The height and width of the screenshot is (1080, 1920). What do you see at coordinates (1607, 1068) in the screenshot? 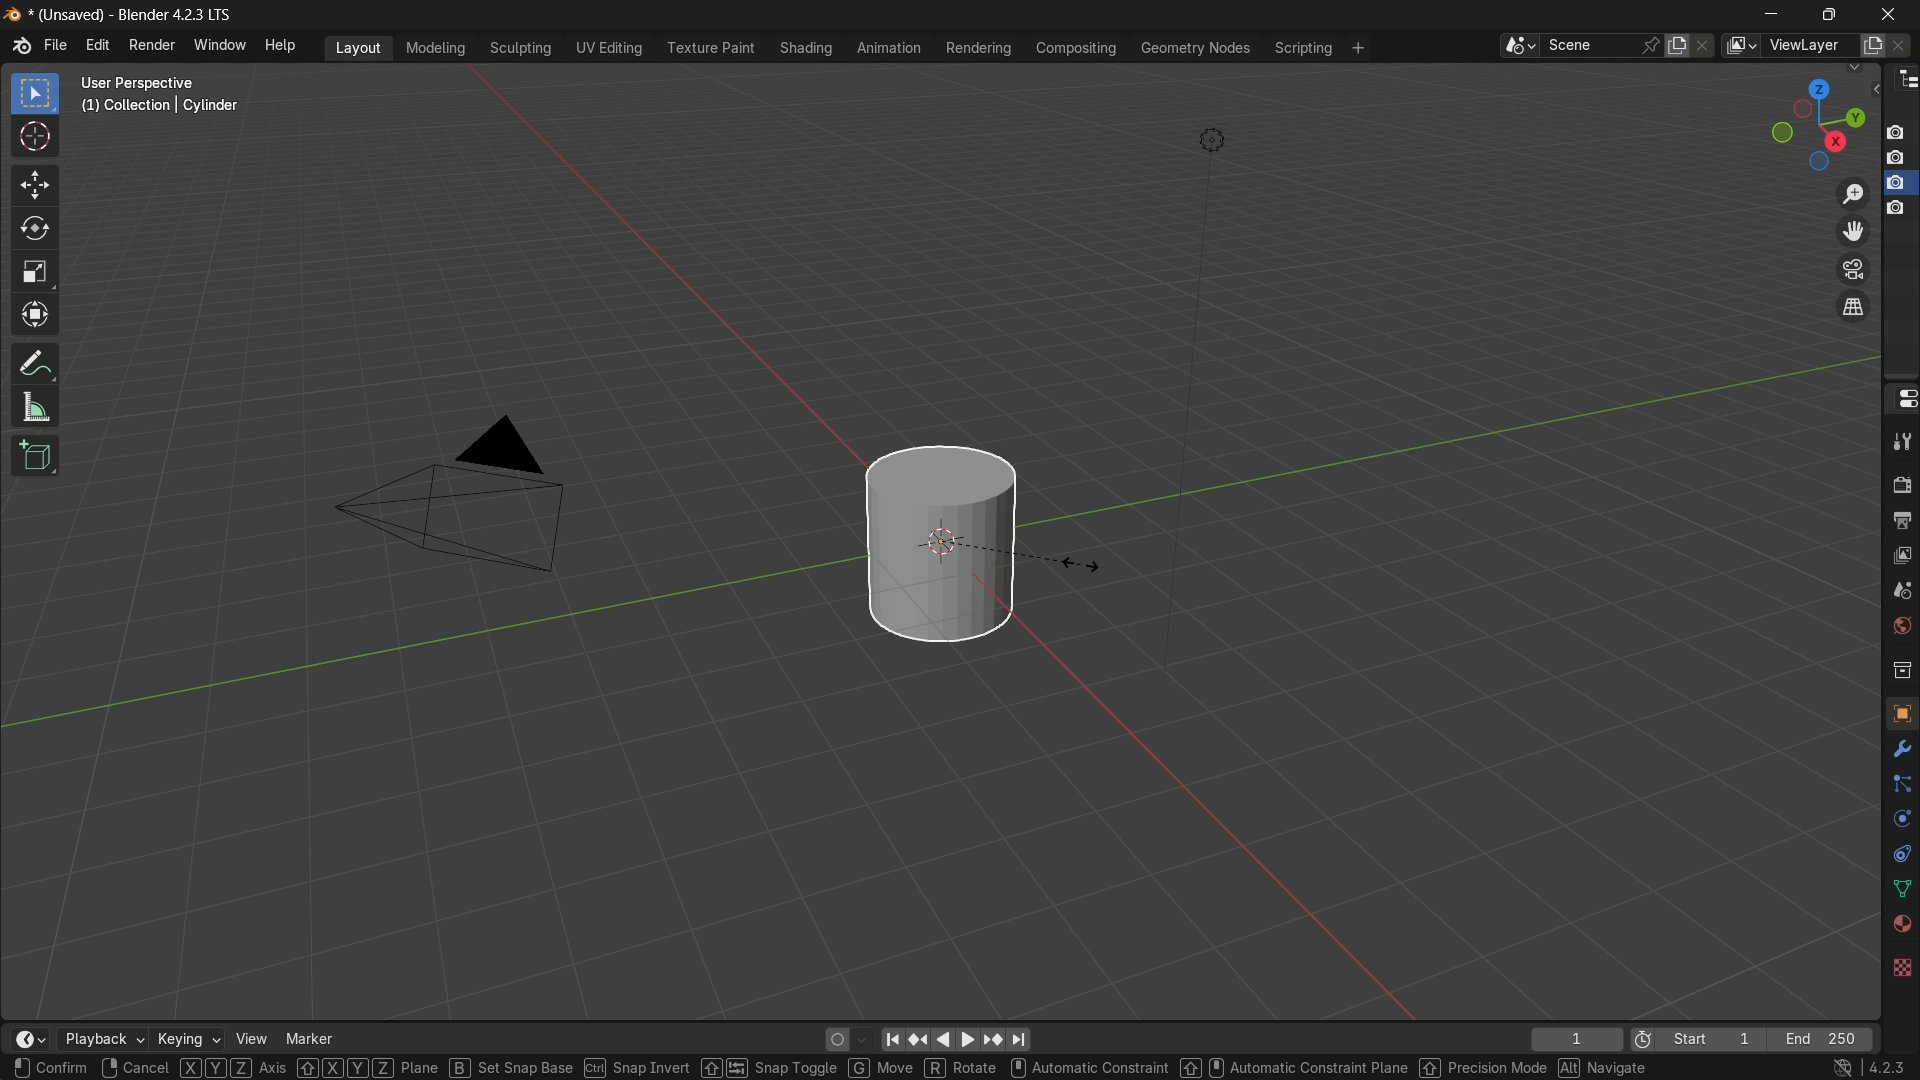
I see `use Alt to Navigate ` at bounding box center [1607, 1068].